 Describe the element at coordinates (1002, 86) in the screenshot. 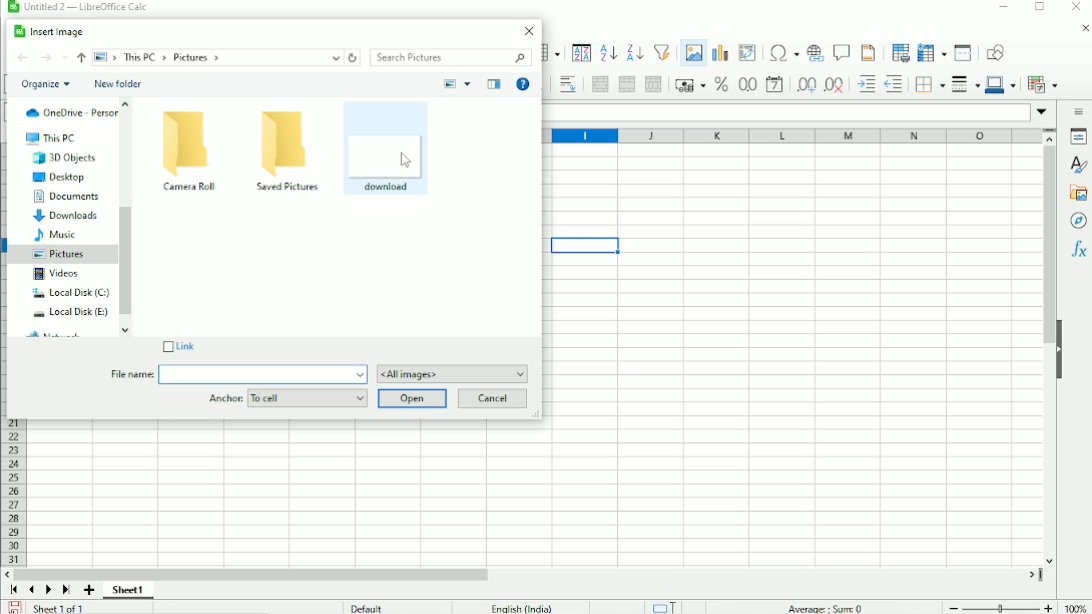

I see `Border color` at that location.